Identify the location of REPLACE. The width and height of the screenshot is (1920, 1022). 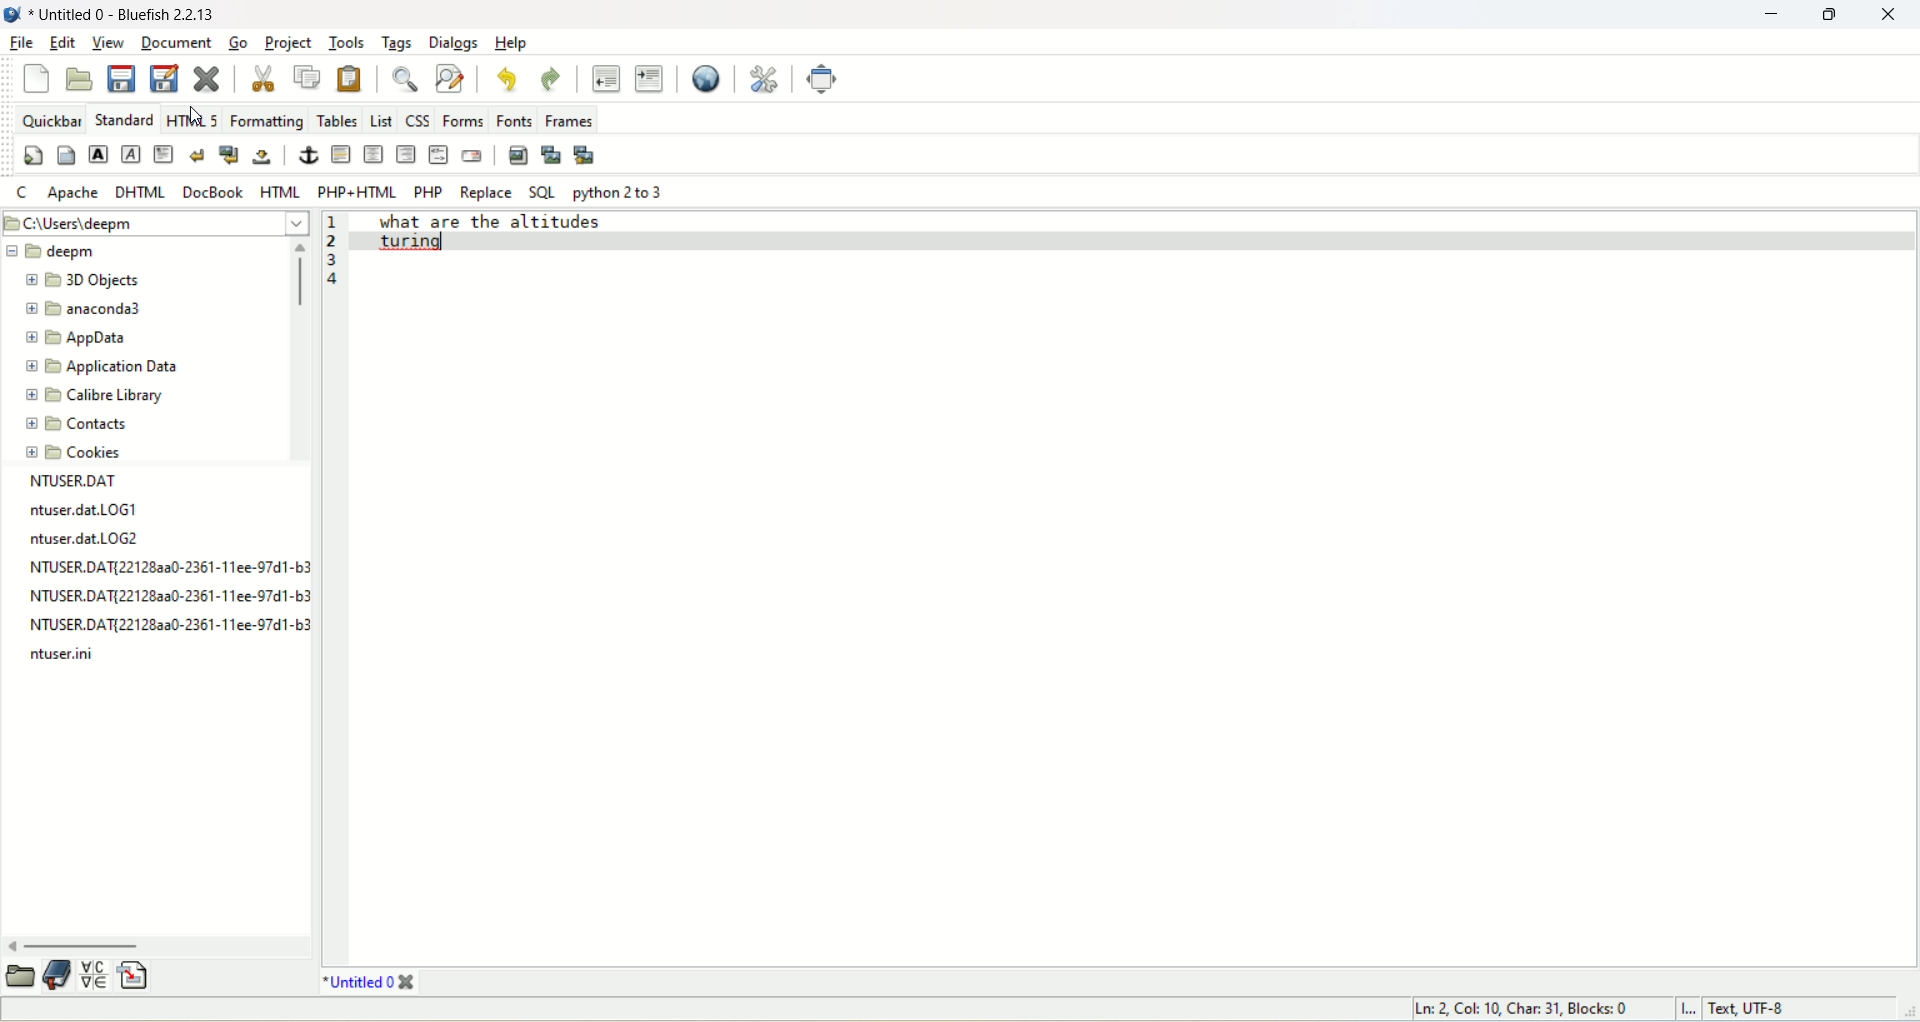
(487, 191).